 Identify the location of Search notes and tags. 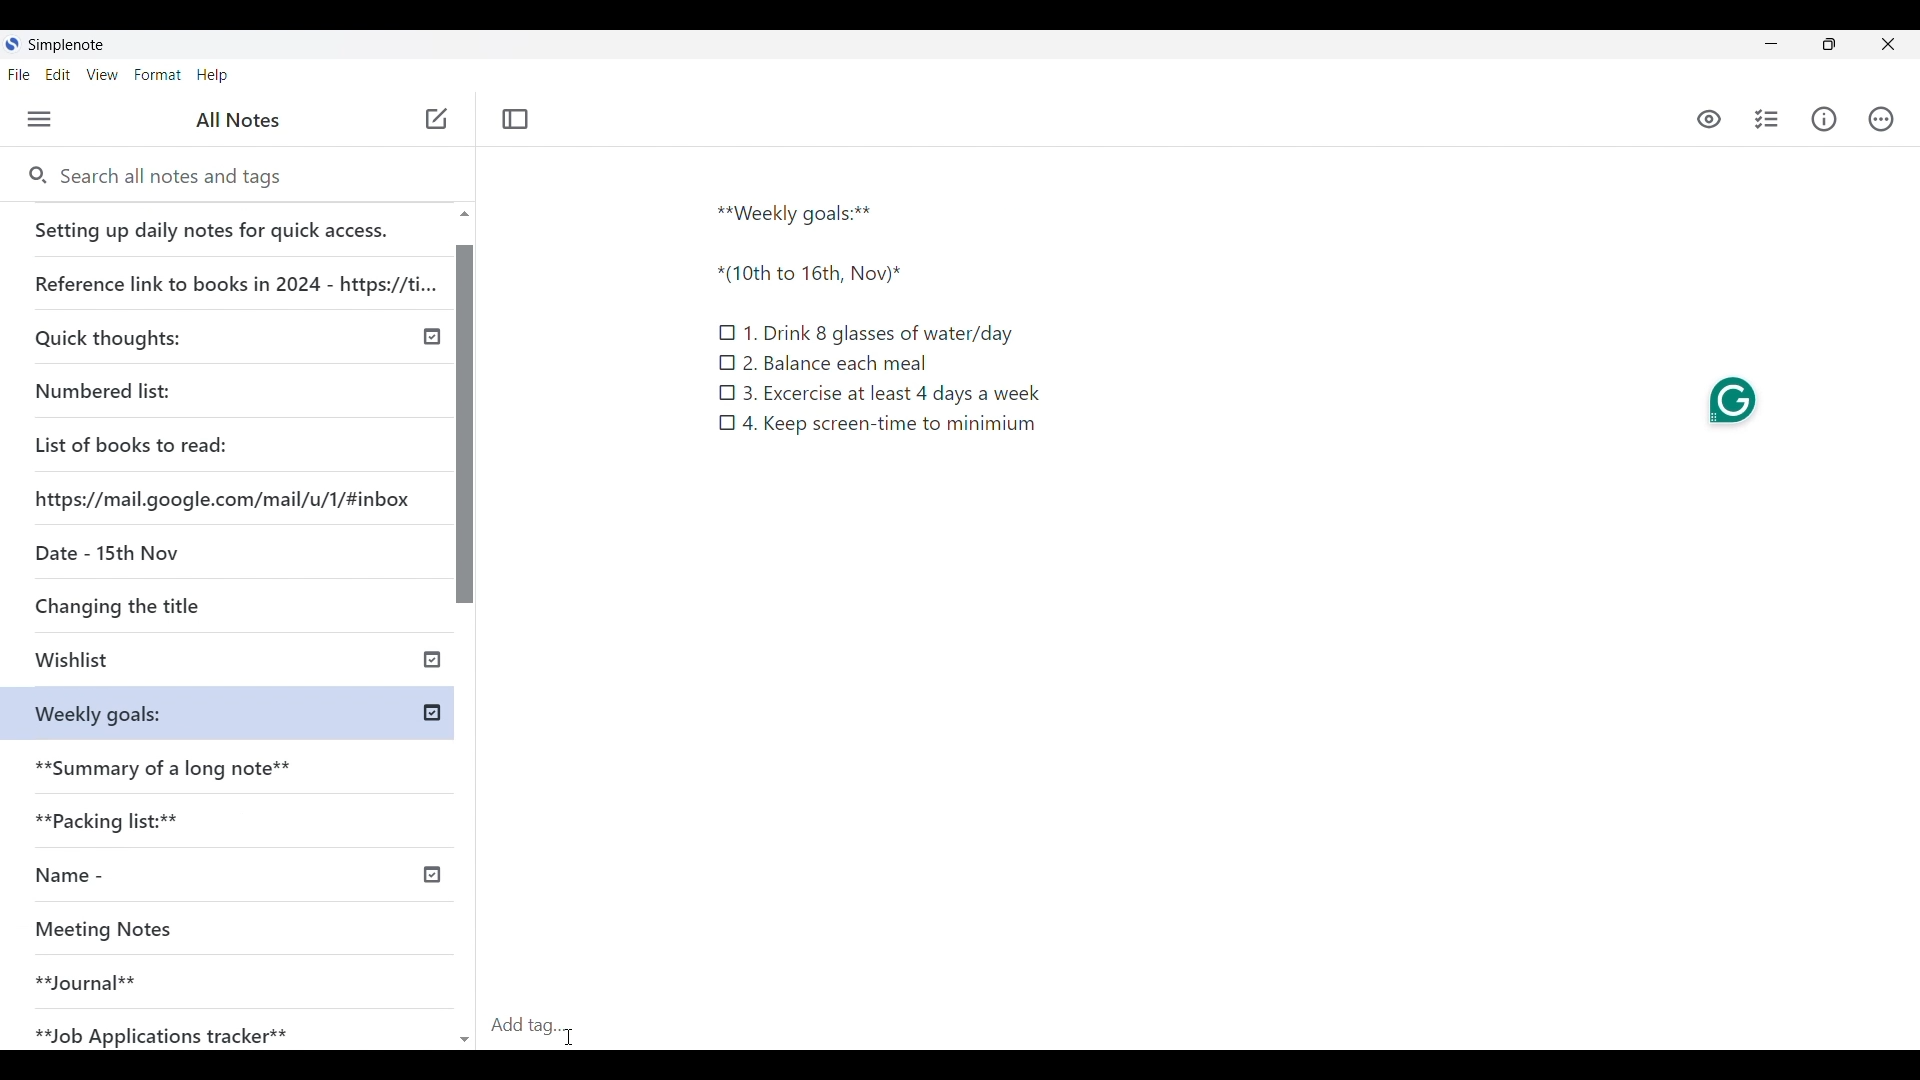
(179, 177).